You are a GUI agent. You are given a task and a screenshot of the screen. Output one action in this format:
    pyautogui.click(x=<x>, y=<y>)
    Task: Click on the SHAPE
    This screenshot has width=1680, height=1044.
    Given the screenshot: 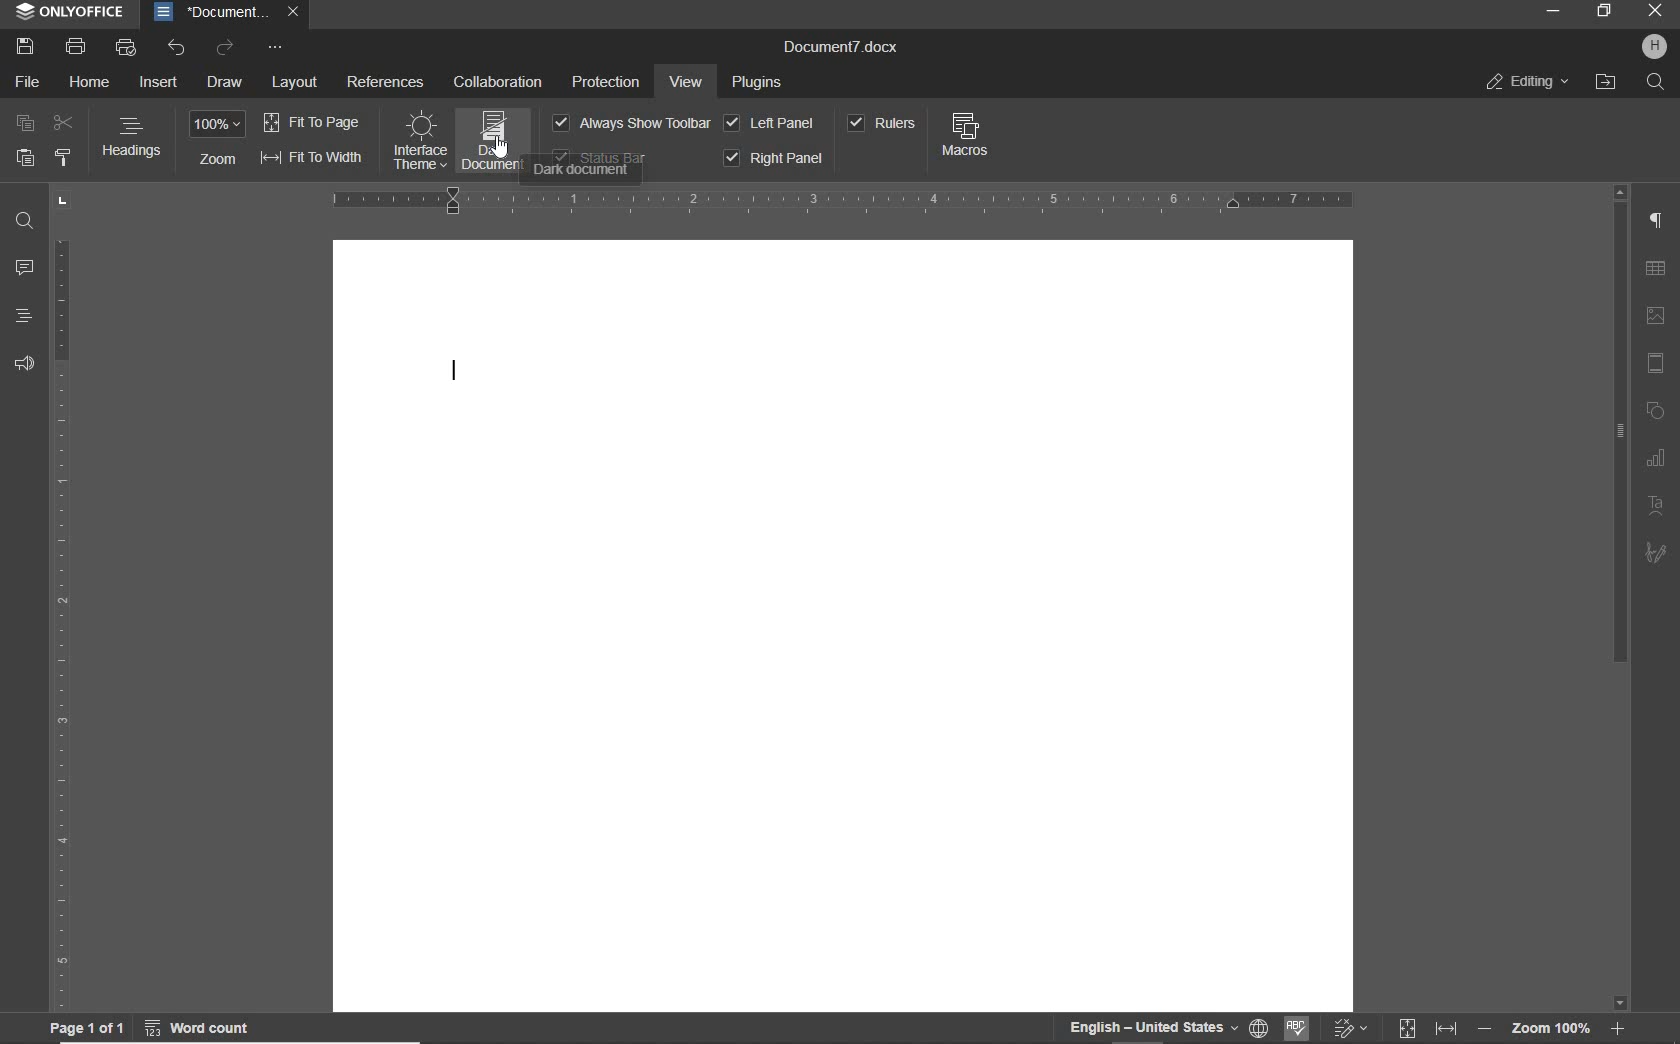 What is the action you would take?
    pyautogui.click(x=1656, y=412)
    